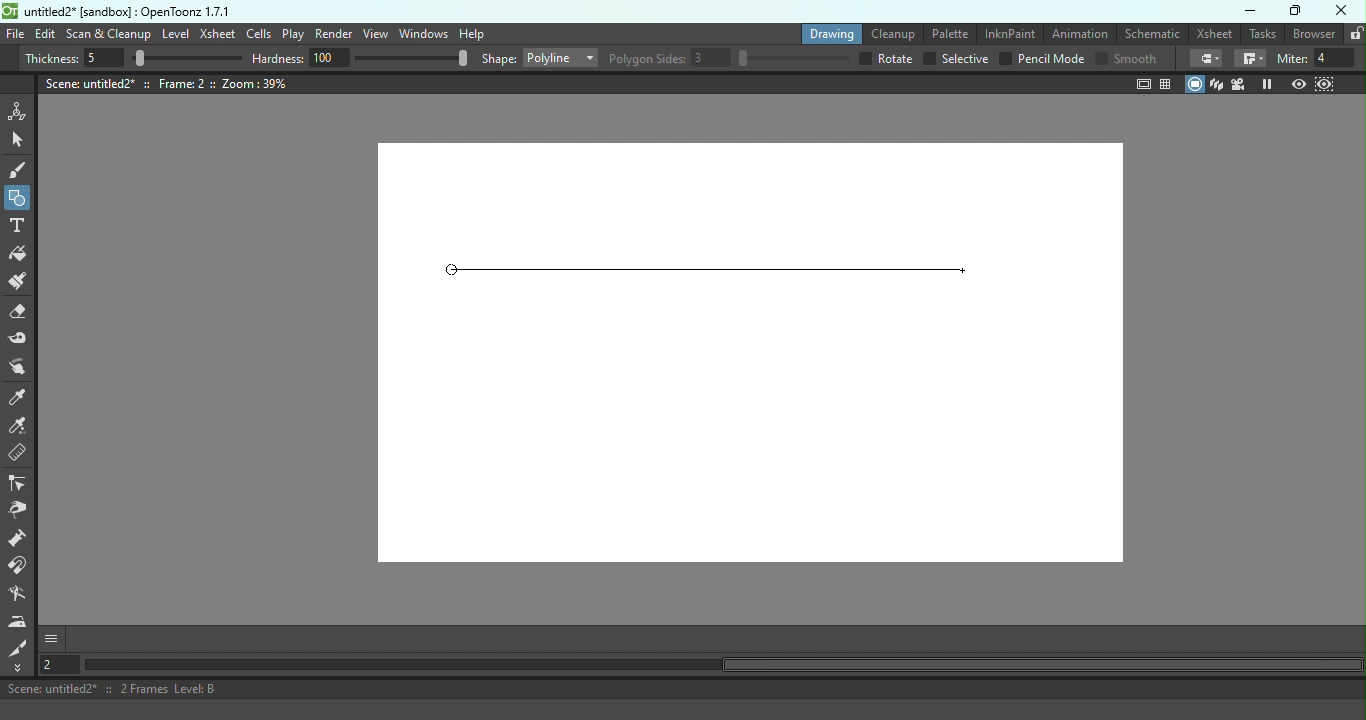 The height and width of the screenshot is (720, 1366). What do you see at coordinates (540, 56) in the screenshot?
I see `Shape` at bounding box center [540, 56].